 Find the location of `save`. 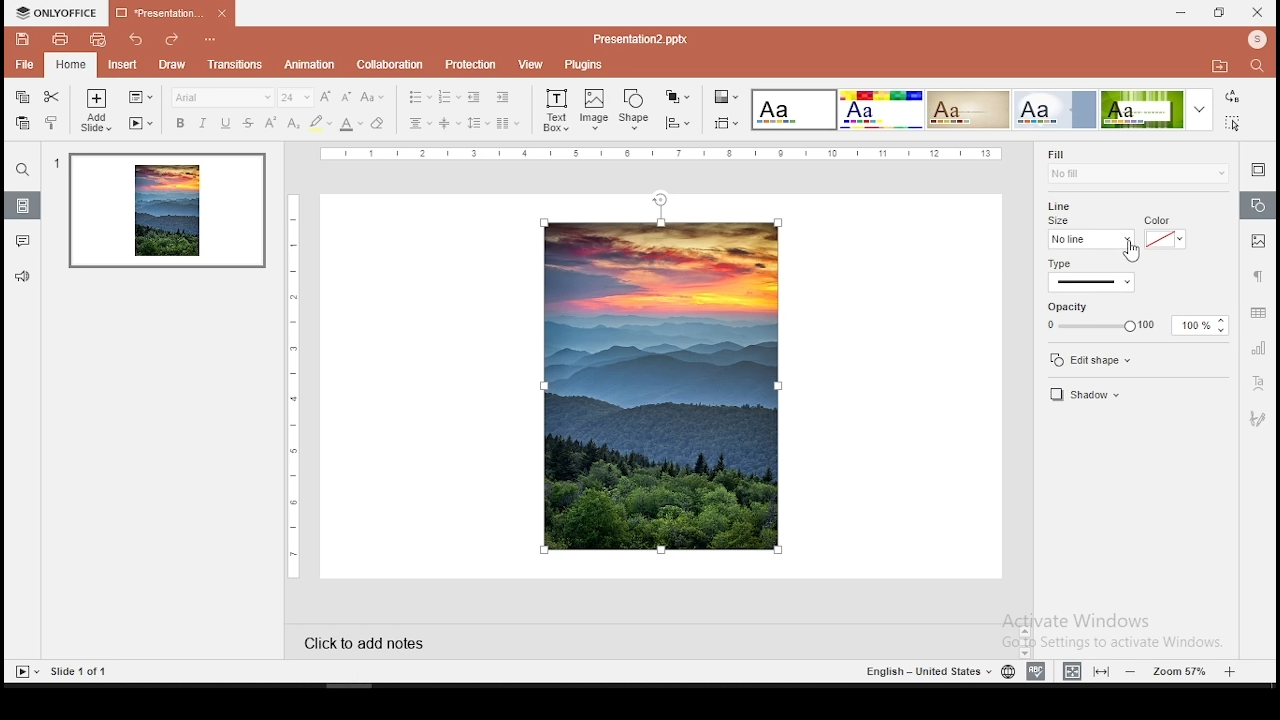

save is located at coordinates (19, 38).